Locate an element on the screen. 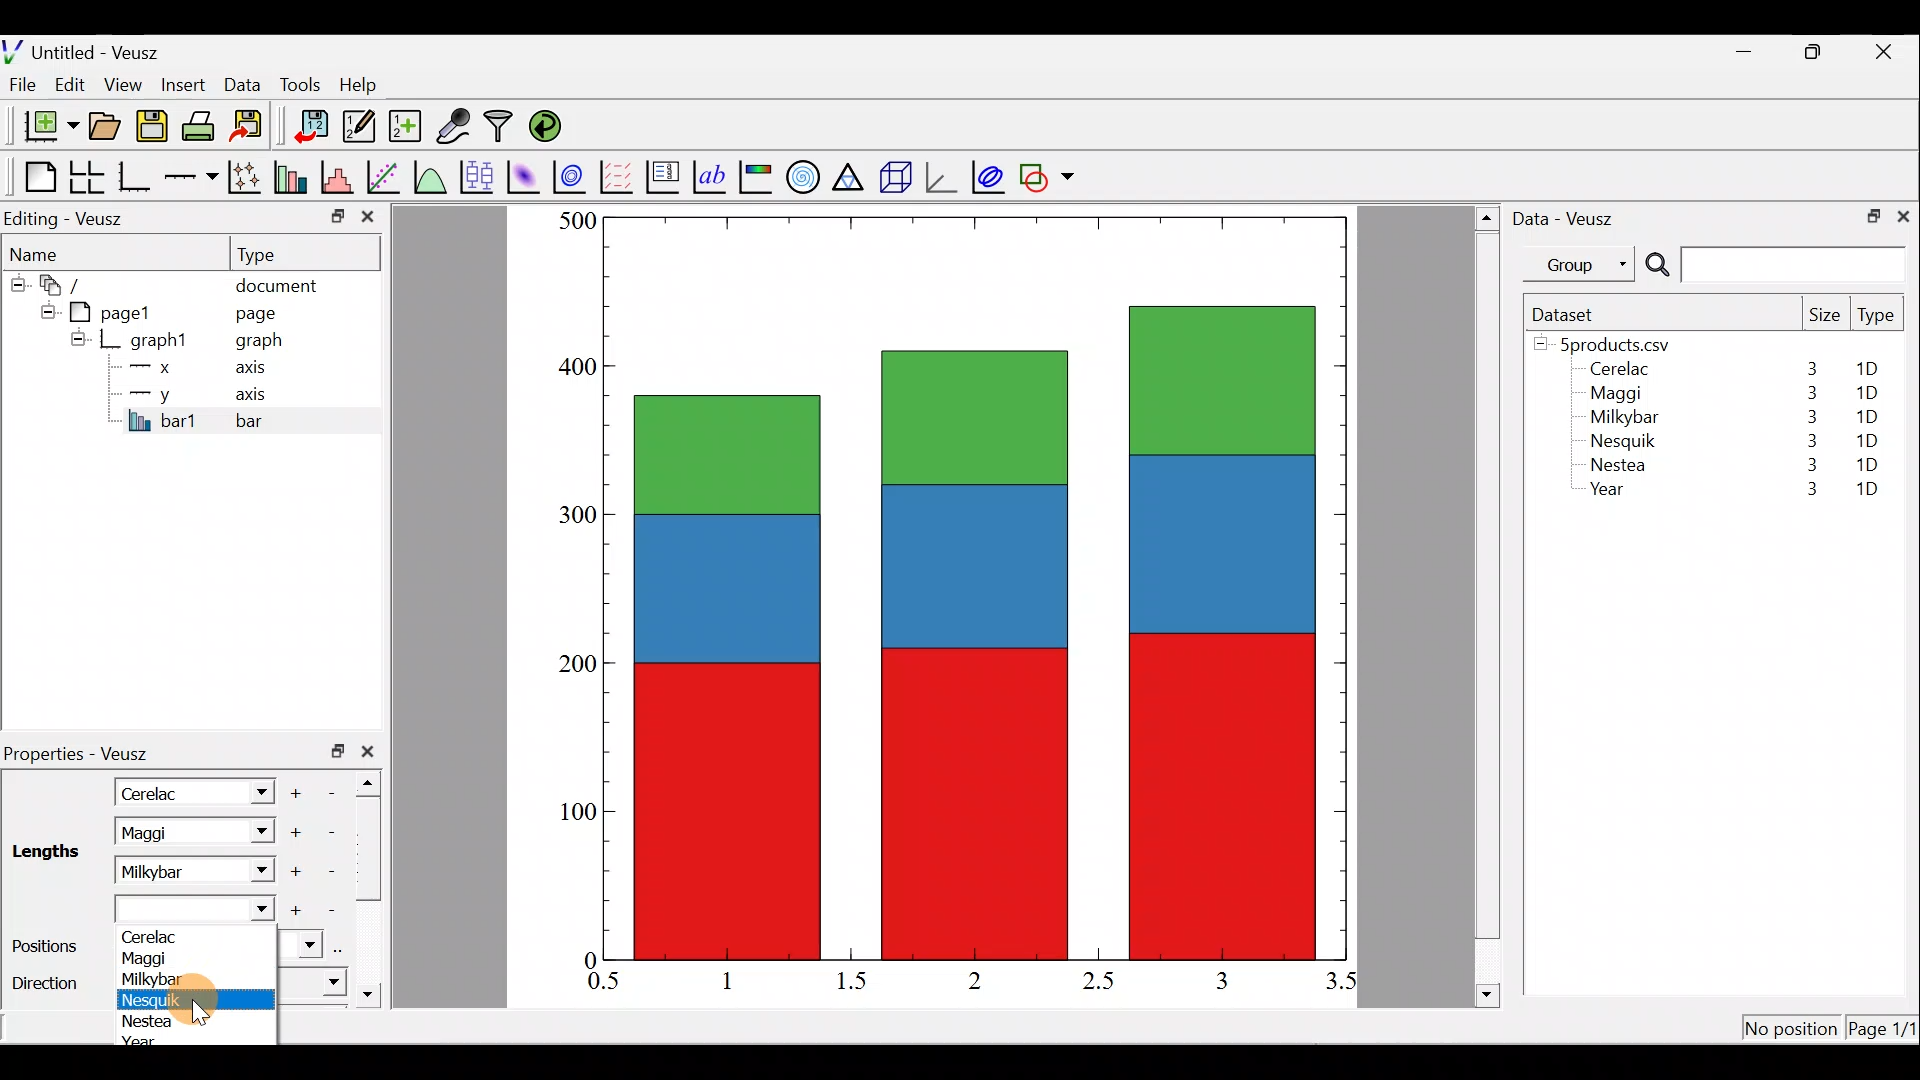 This screenshot has height=1080, width=1920. 1D is located at coordinates (1862, 416).